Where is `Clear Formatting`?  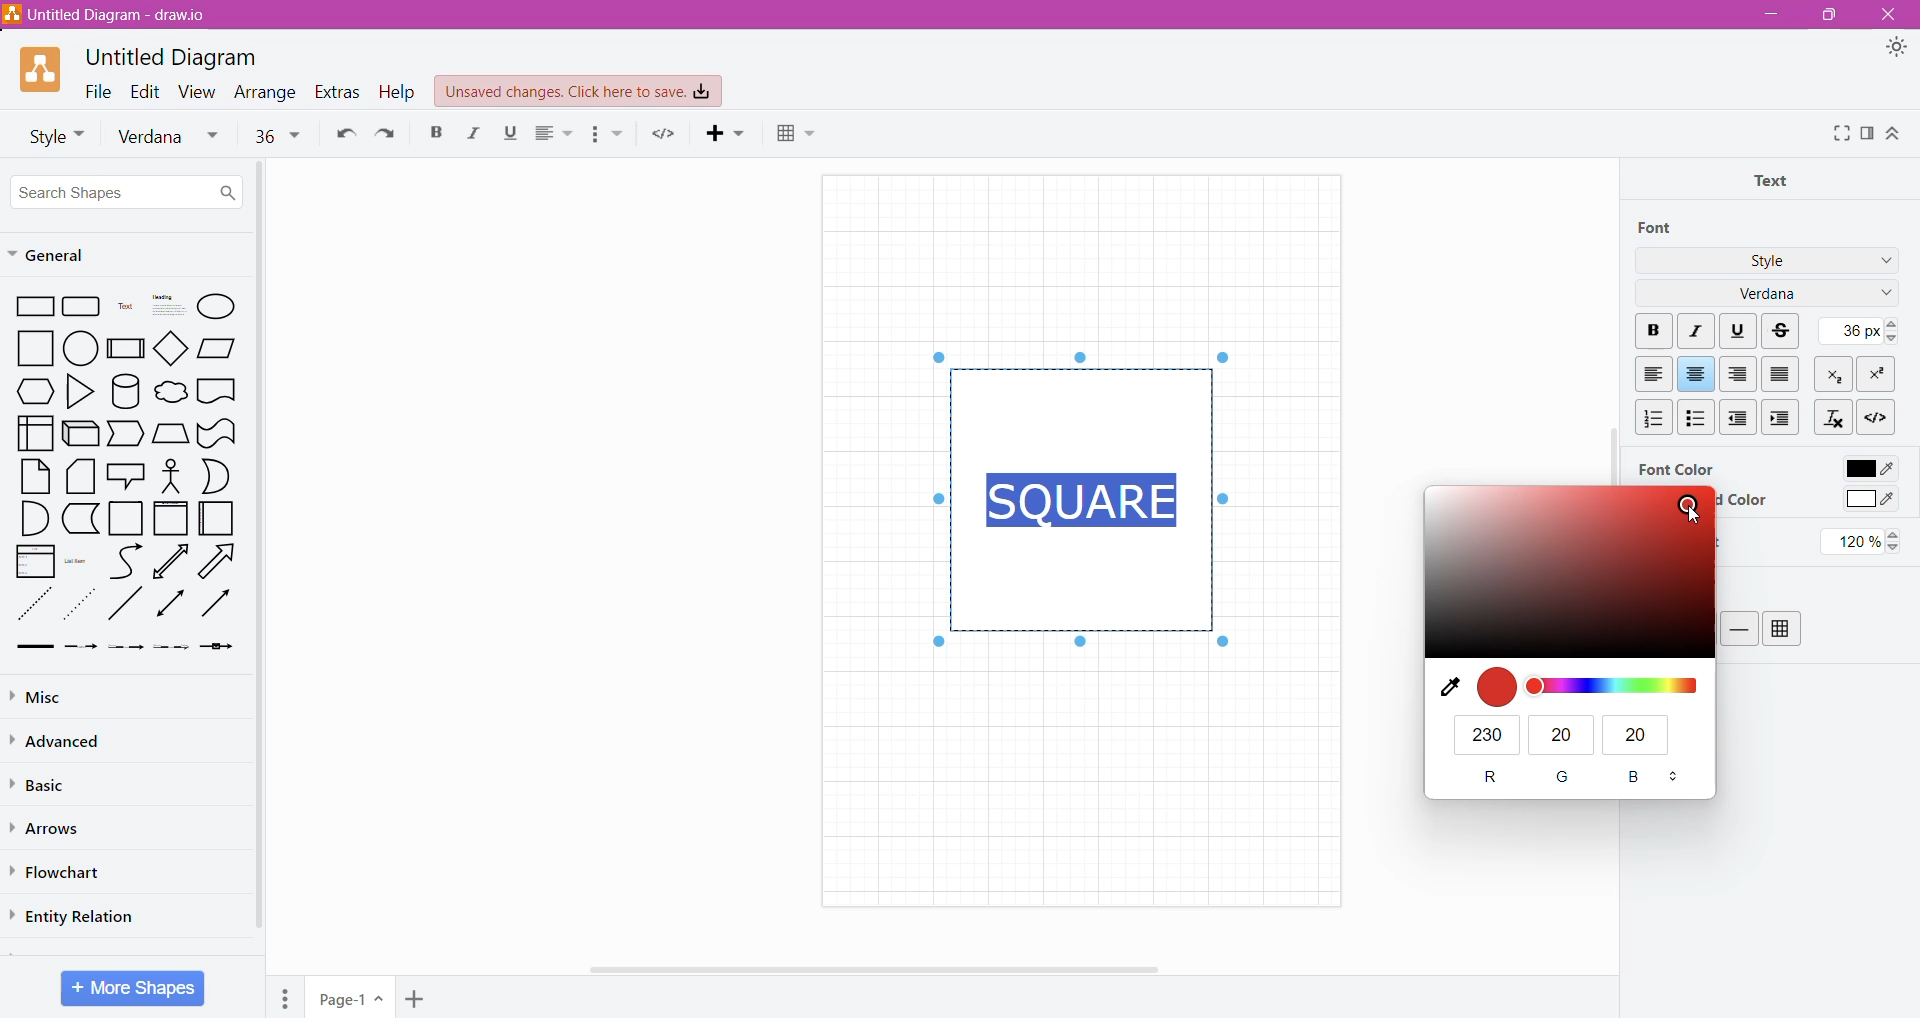 Clear Formatting is located at coordinates (1832, 416).